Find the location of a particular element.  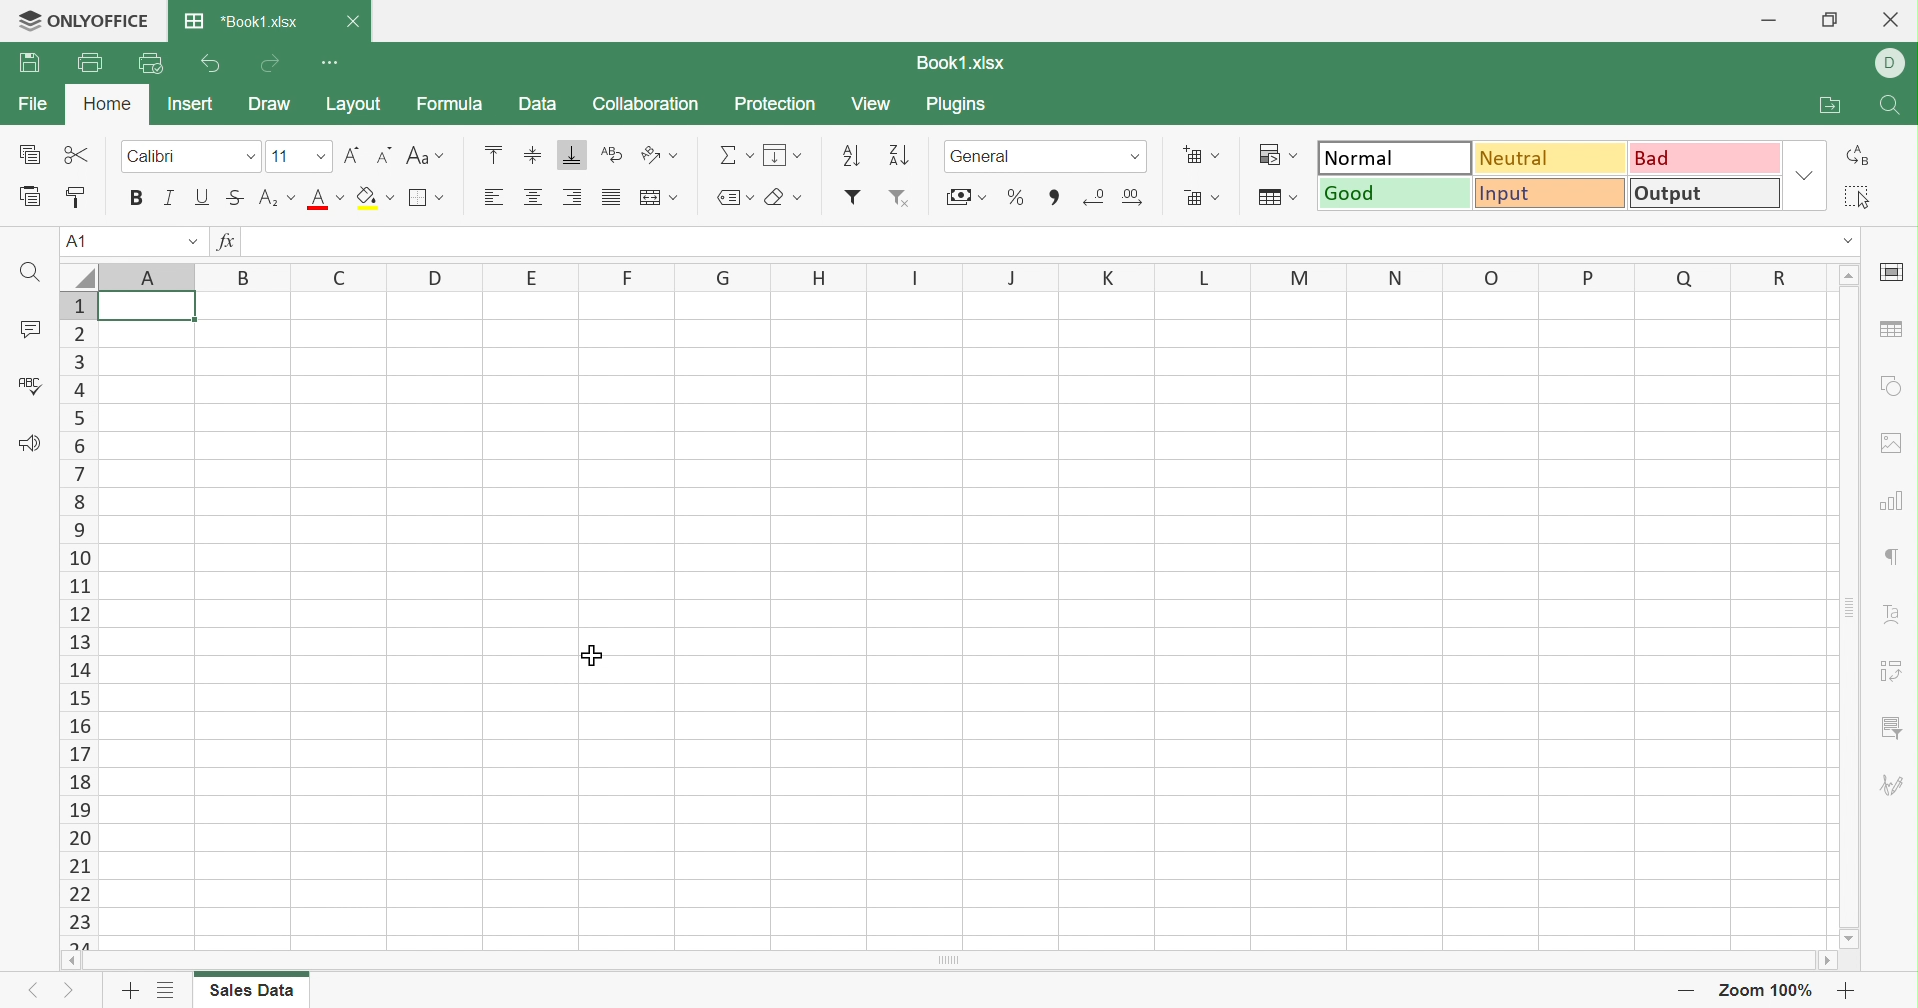

Increase font size is located at coordinates (351, 154).